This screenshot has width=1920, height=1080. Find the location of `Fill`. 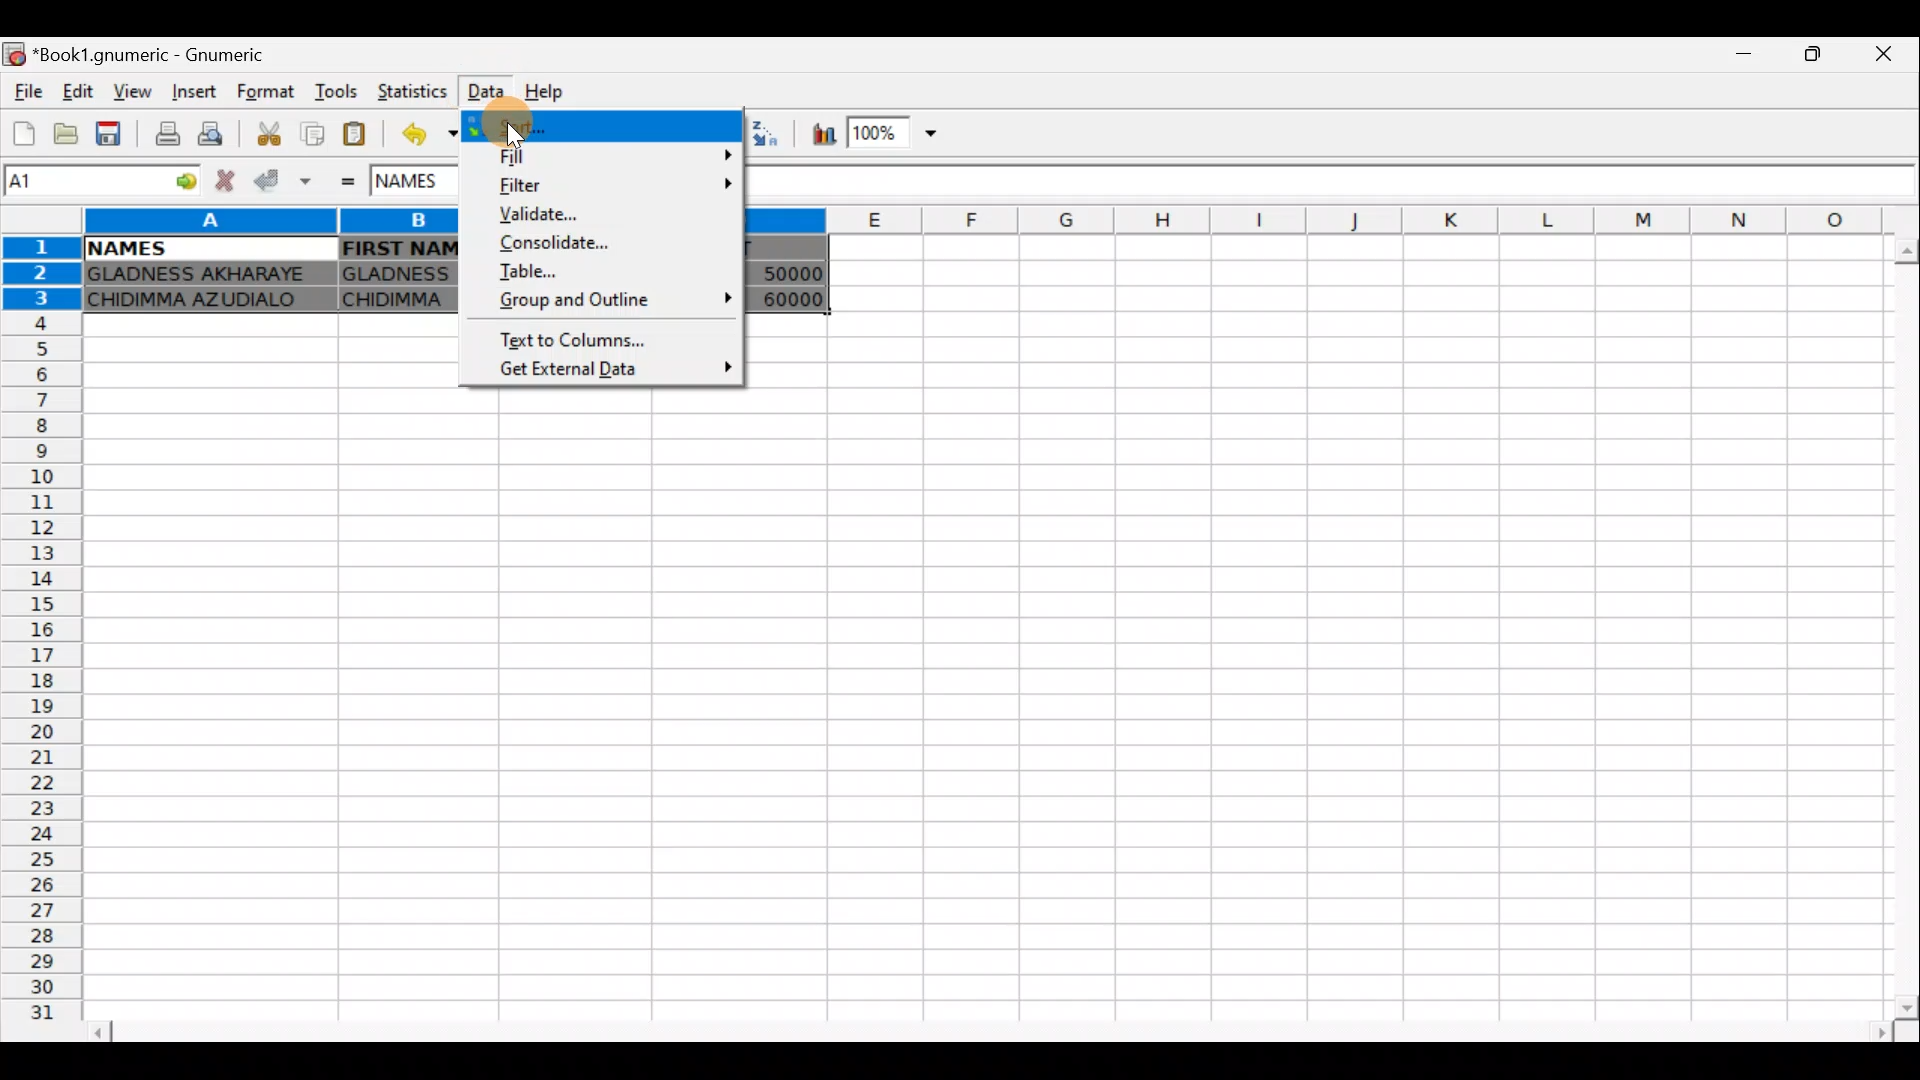

Fill is located at coordinates (606, 157).